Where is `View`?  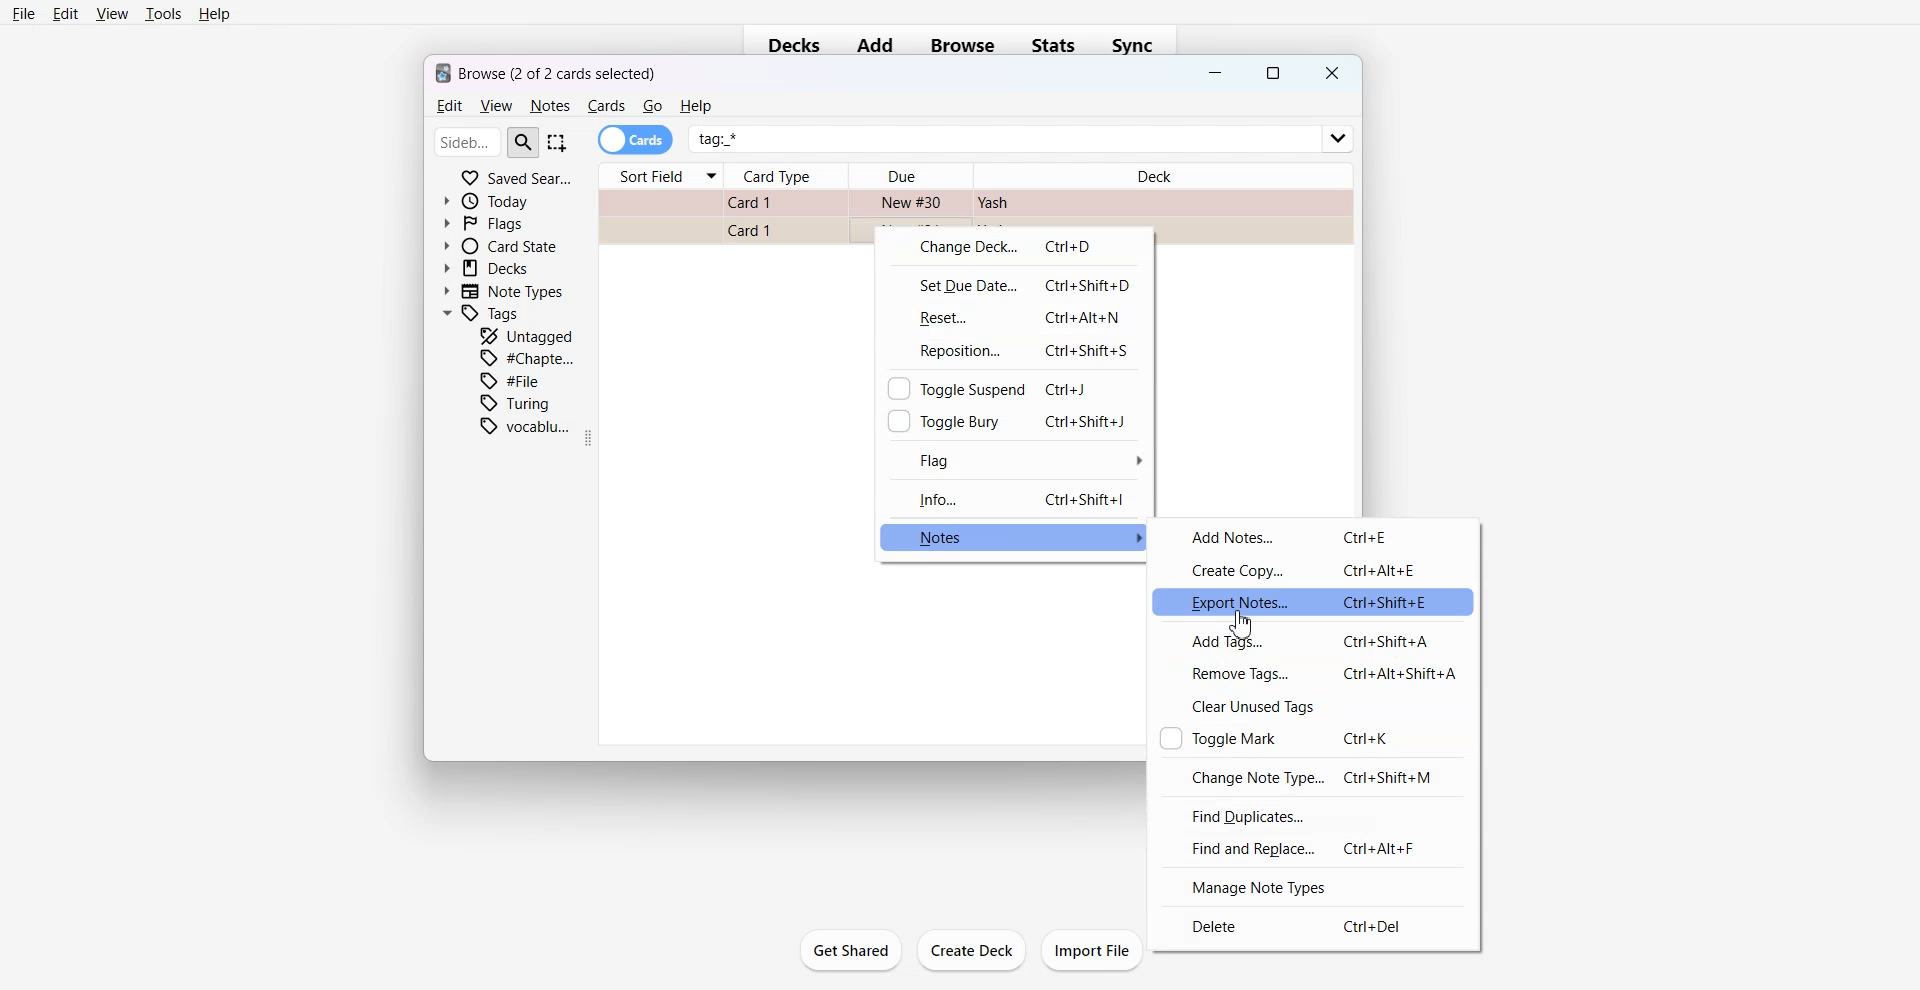
View is located at coordinates (111, 13).